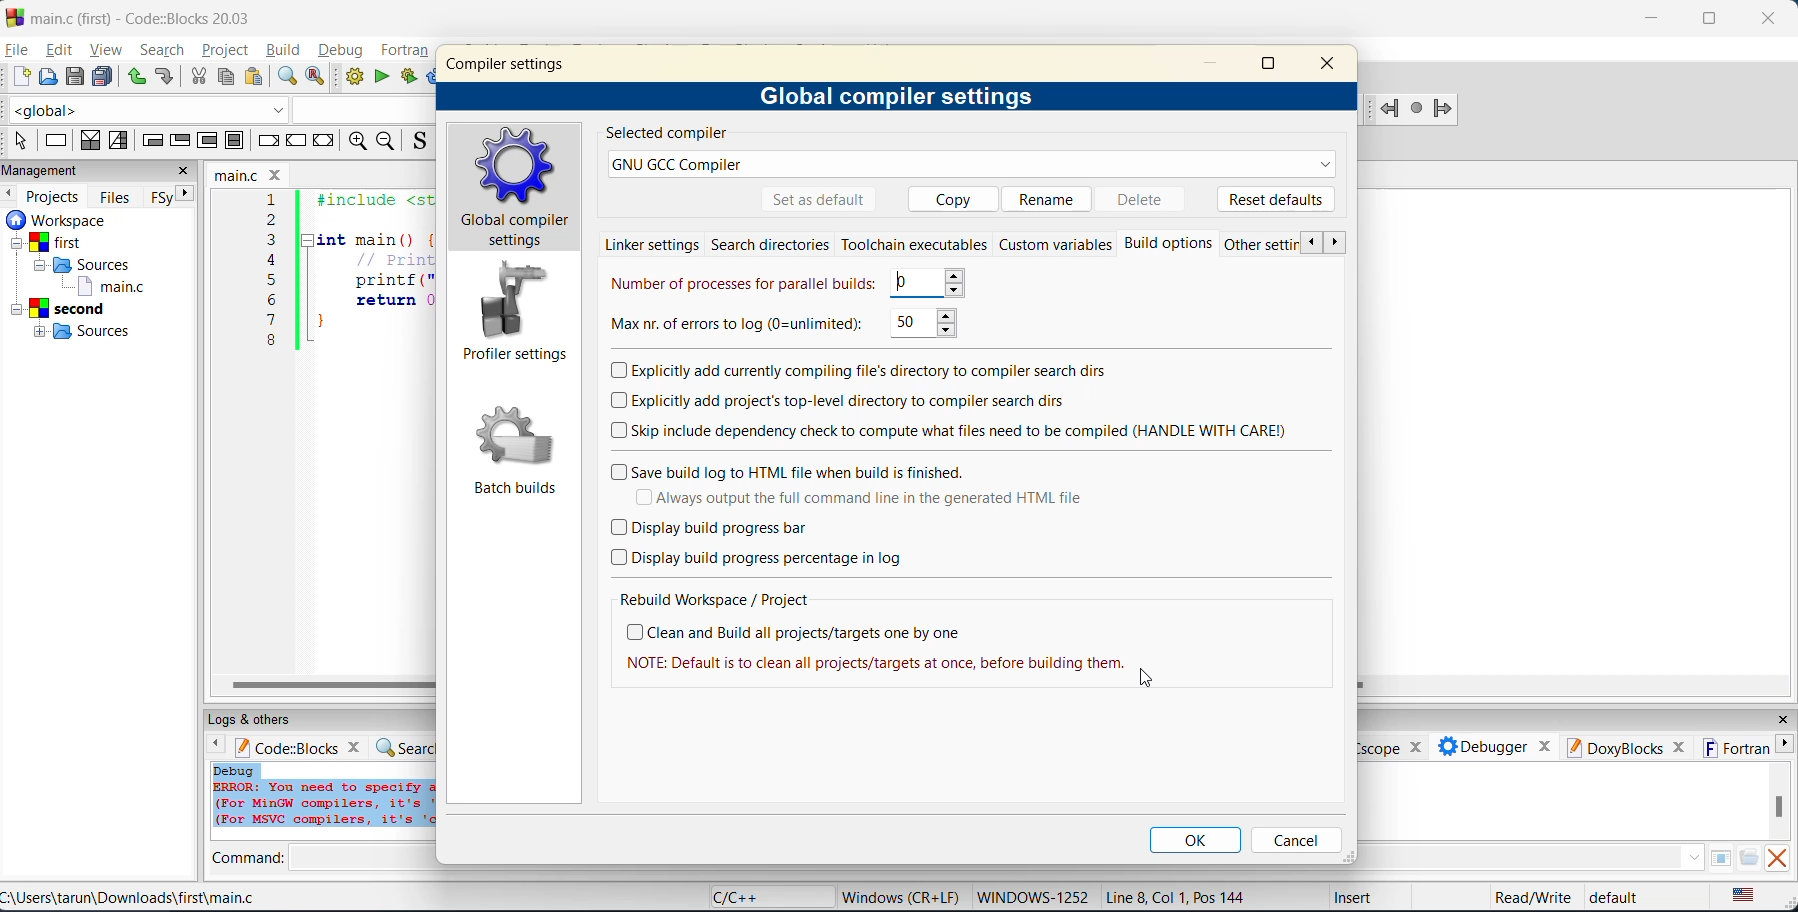 This screenshot has height=912, width=1798. I want to click on GNU GCC compiler, so click(973, 165).